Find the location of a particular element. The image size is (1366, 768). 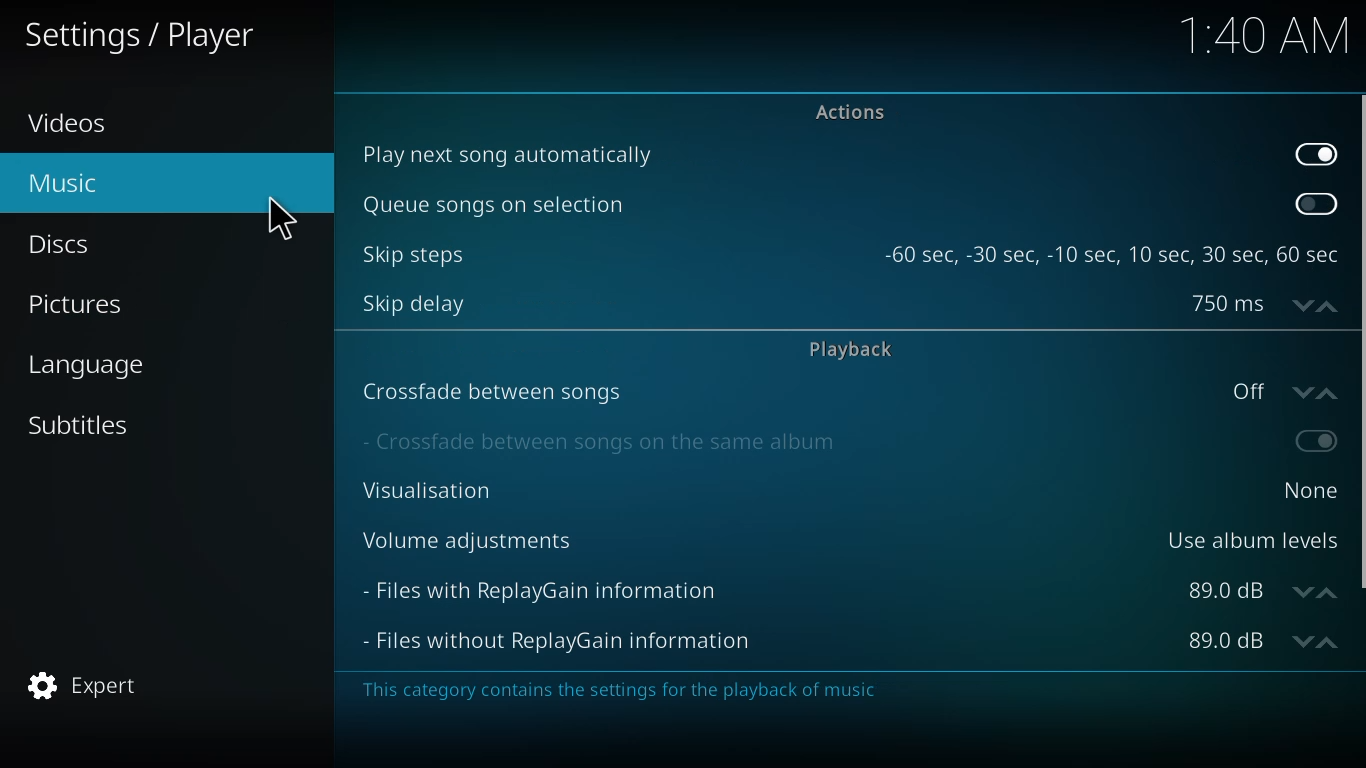

queue song is located at coordinates (491, 205).